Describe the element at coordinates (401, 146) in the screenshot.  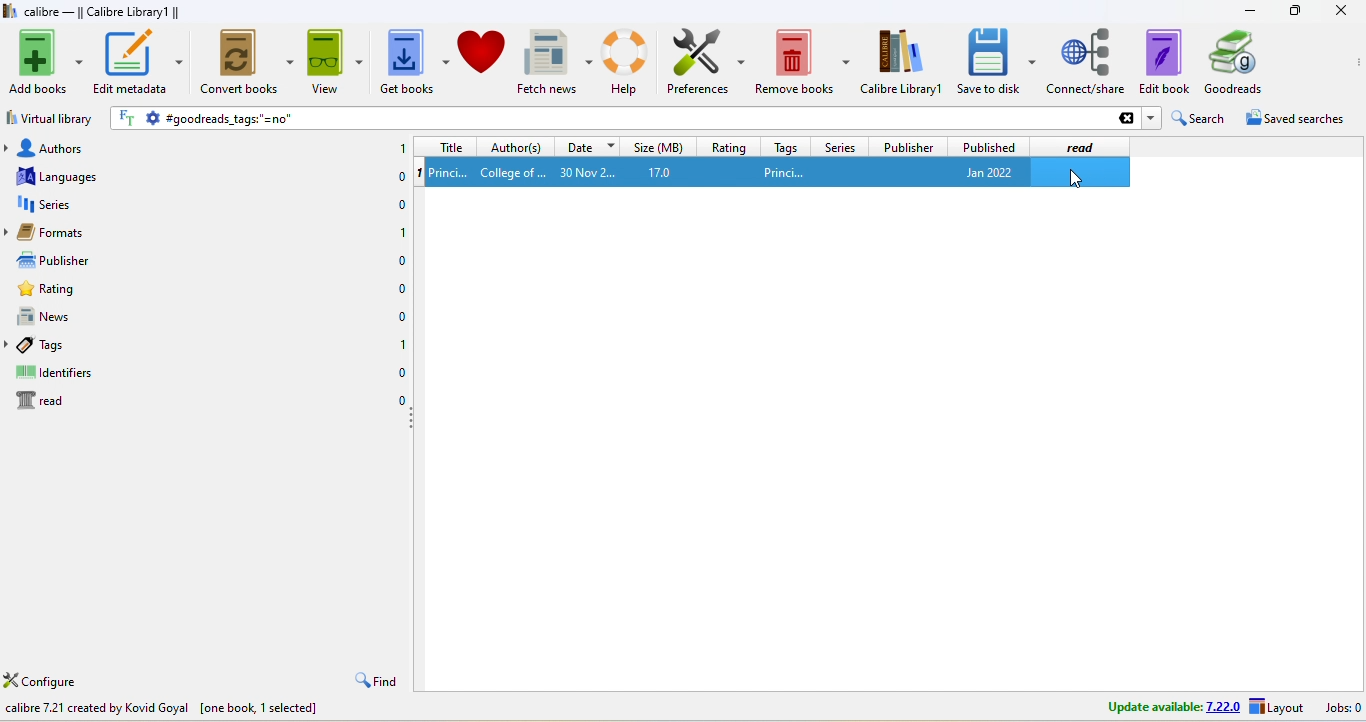
I see `1` at that location.